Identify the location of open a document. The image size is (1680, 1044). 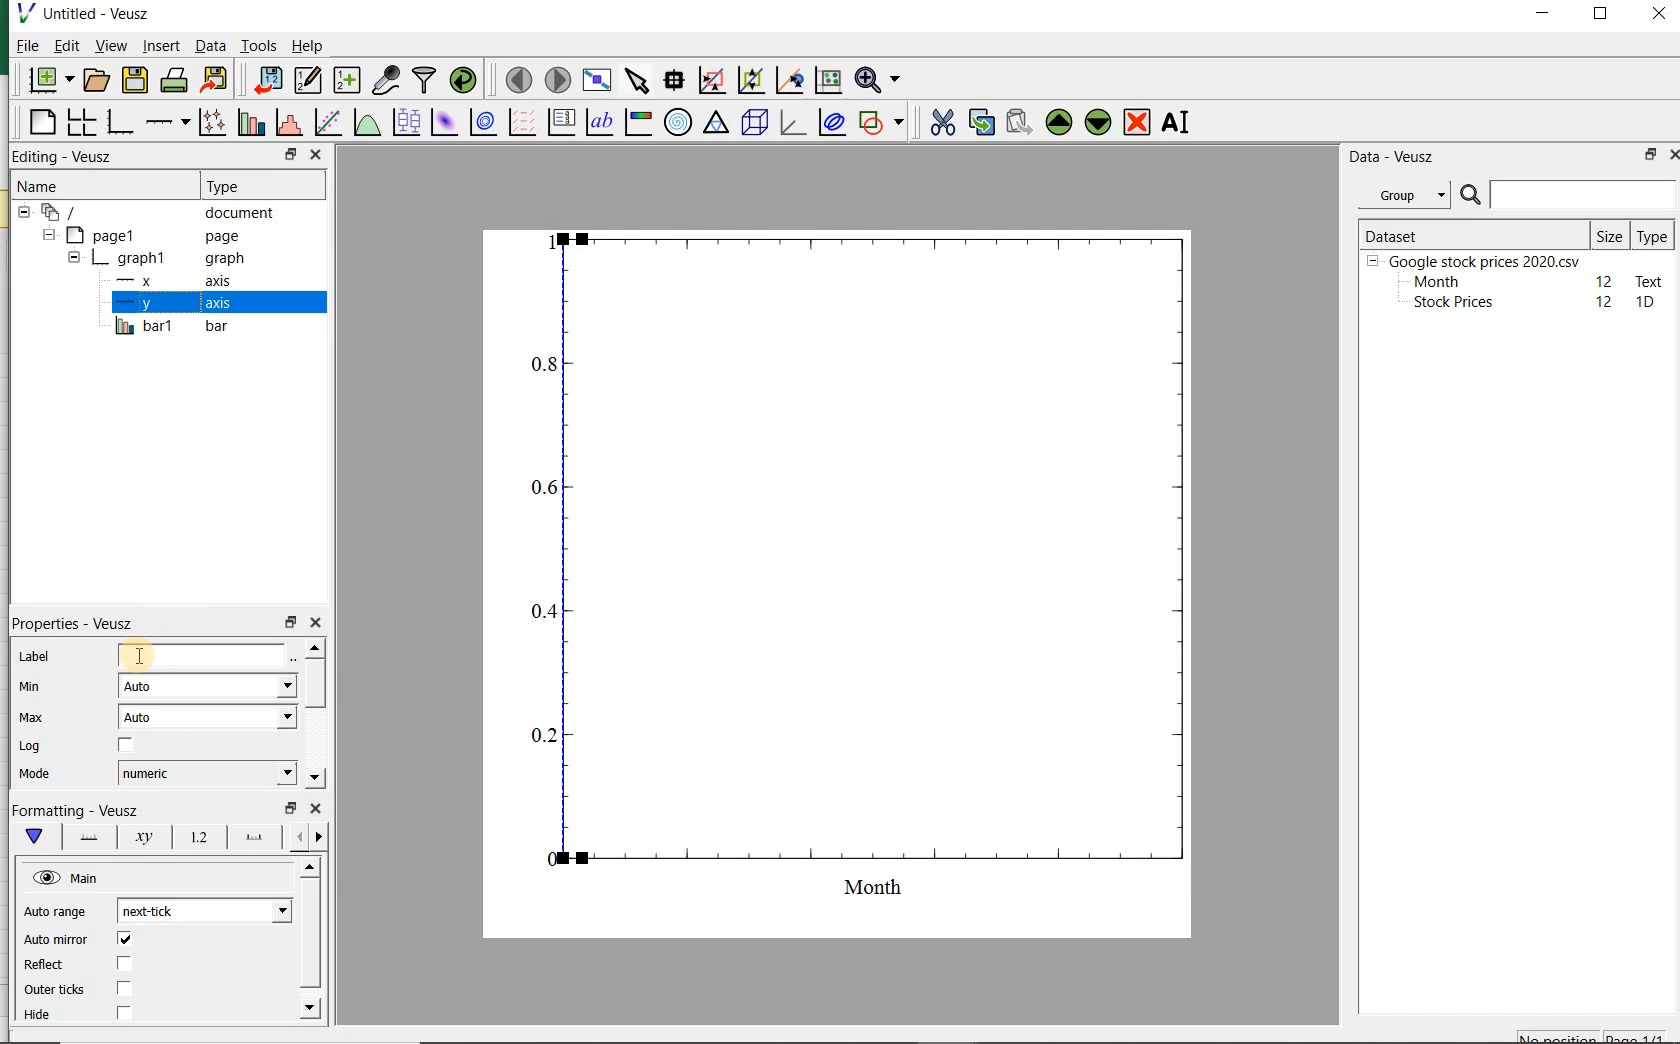
(98, 79).